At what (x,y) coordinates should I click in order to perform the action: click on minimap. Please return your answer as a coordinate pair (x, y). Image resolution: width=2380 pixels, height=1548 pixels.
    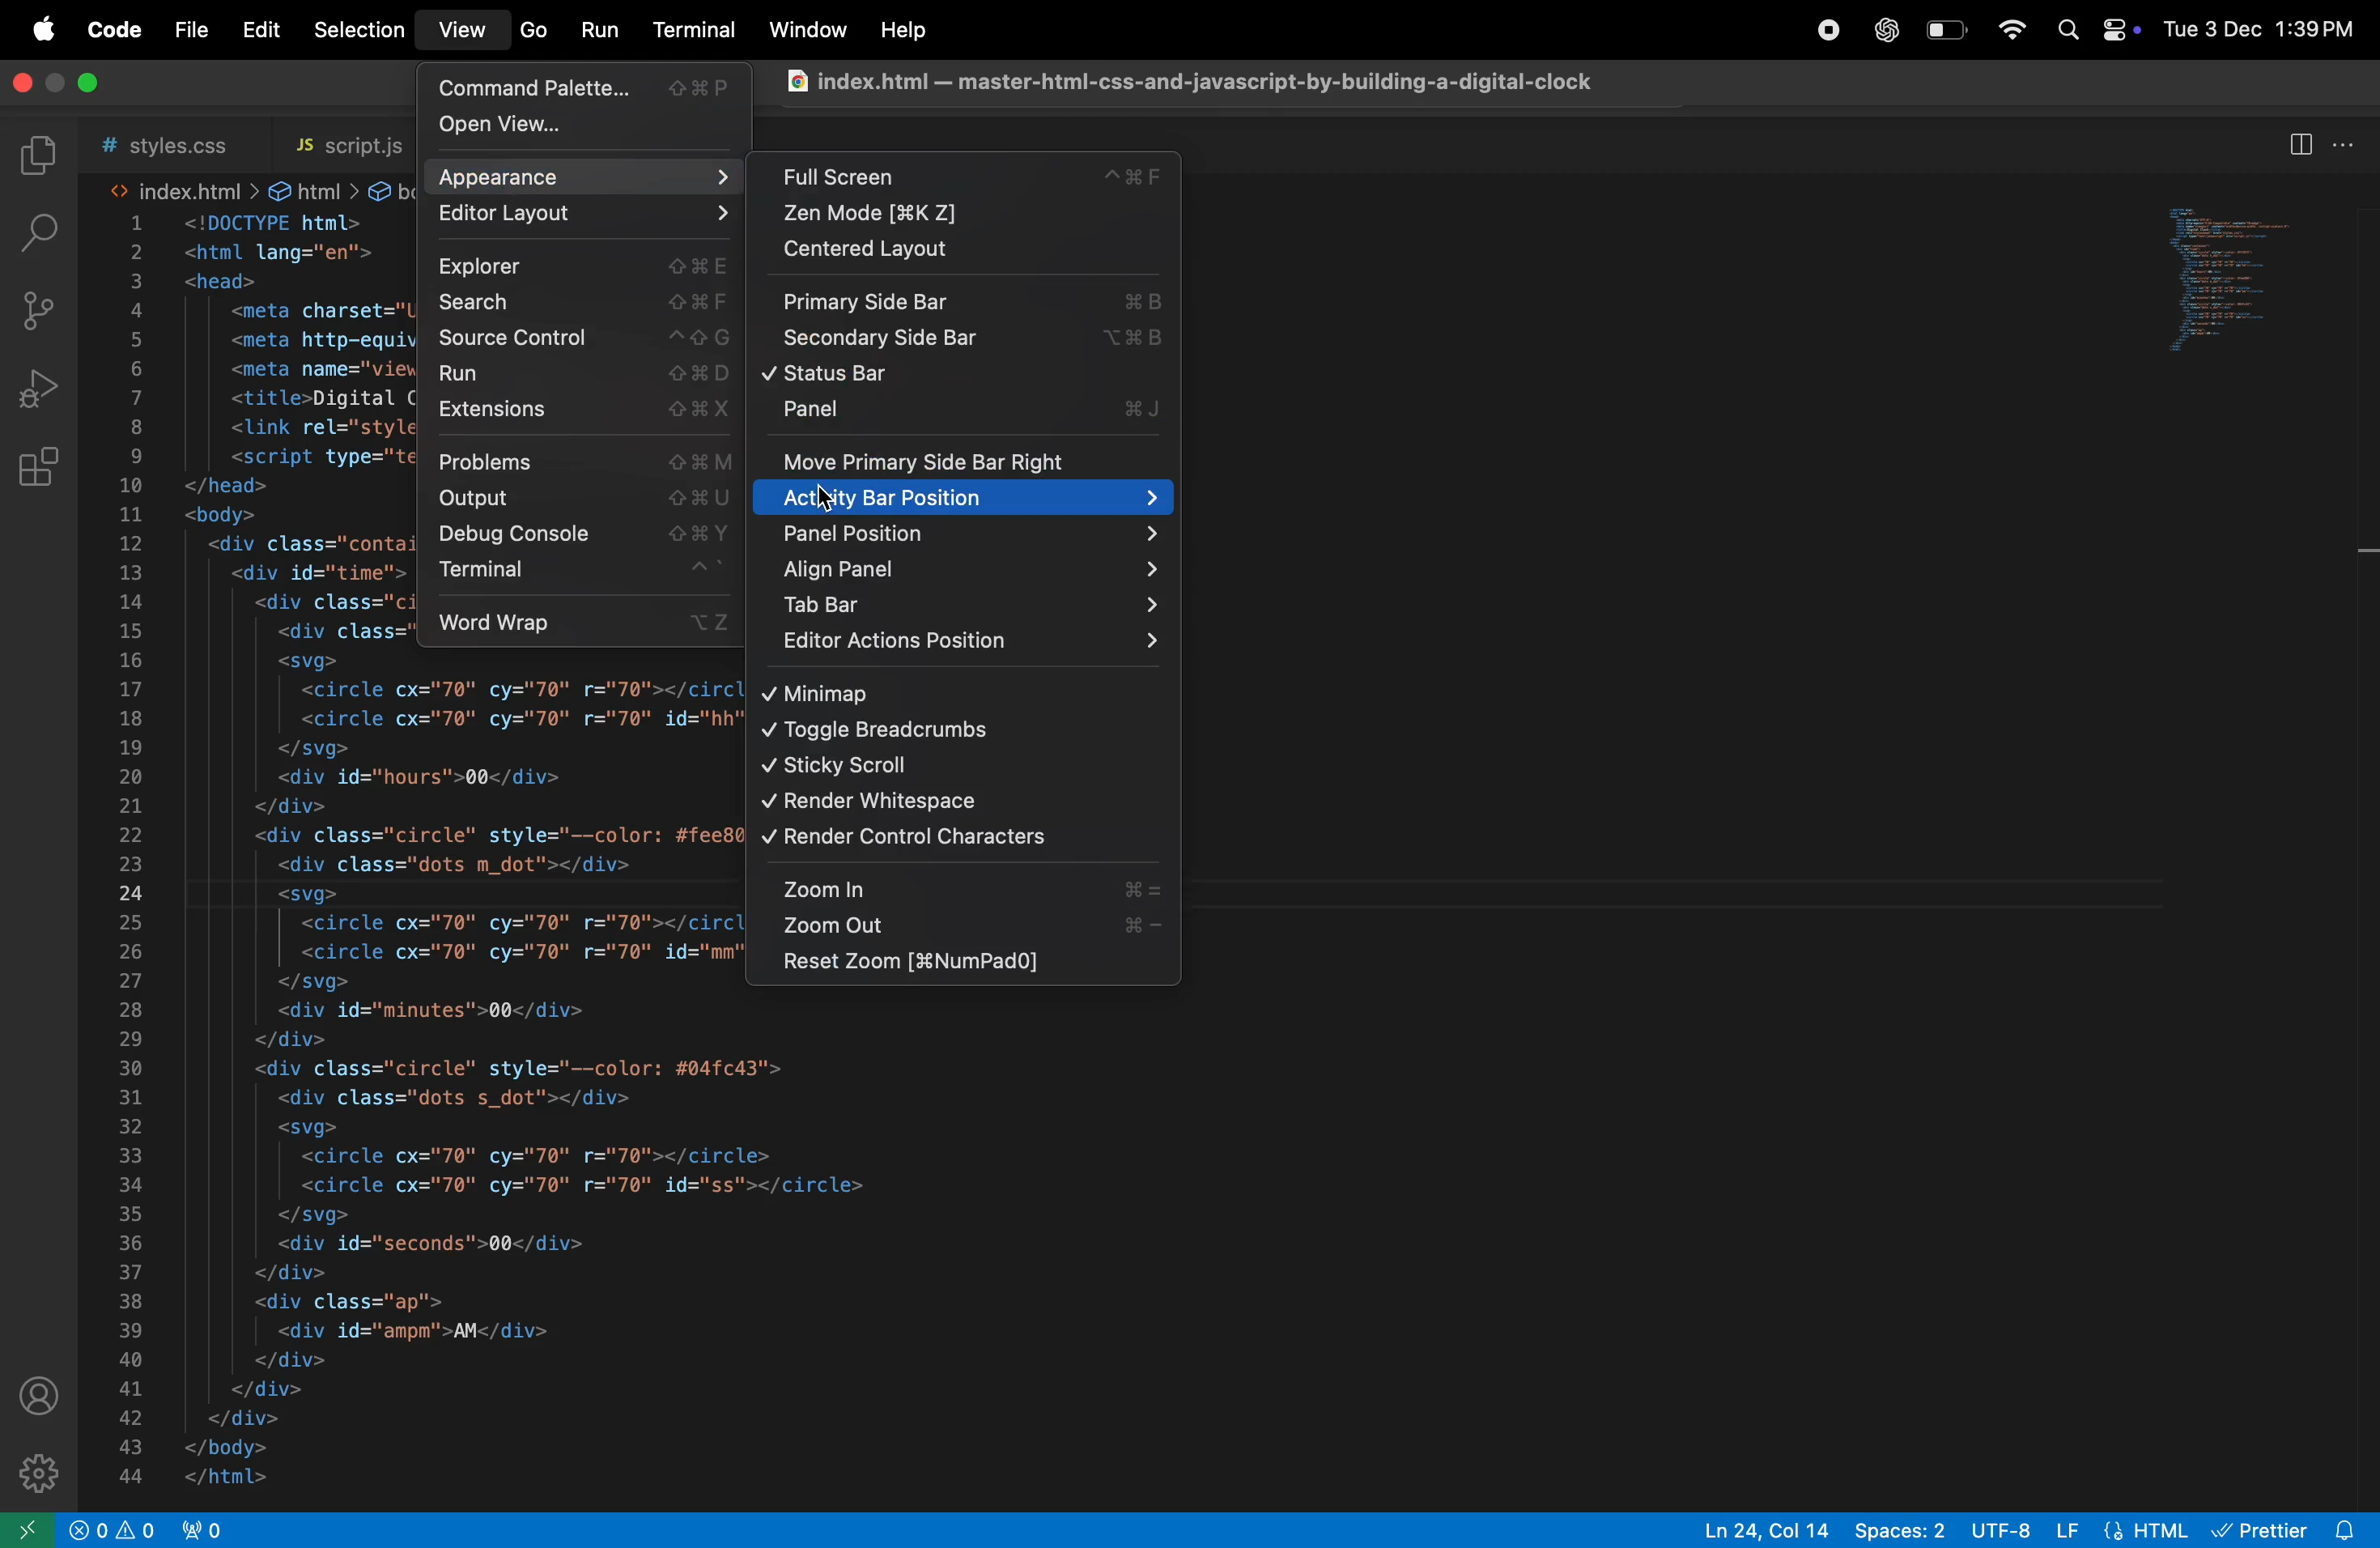
    Looking at the image, I should click on (935, 692).